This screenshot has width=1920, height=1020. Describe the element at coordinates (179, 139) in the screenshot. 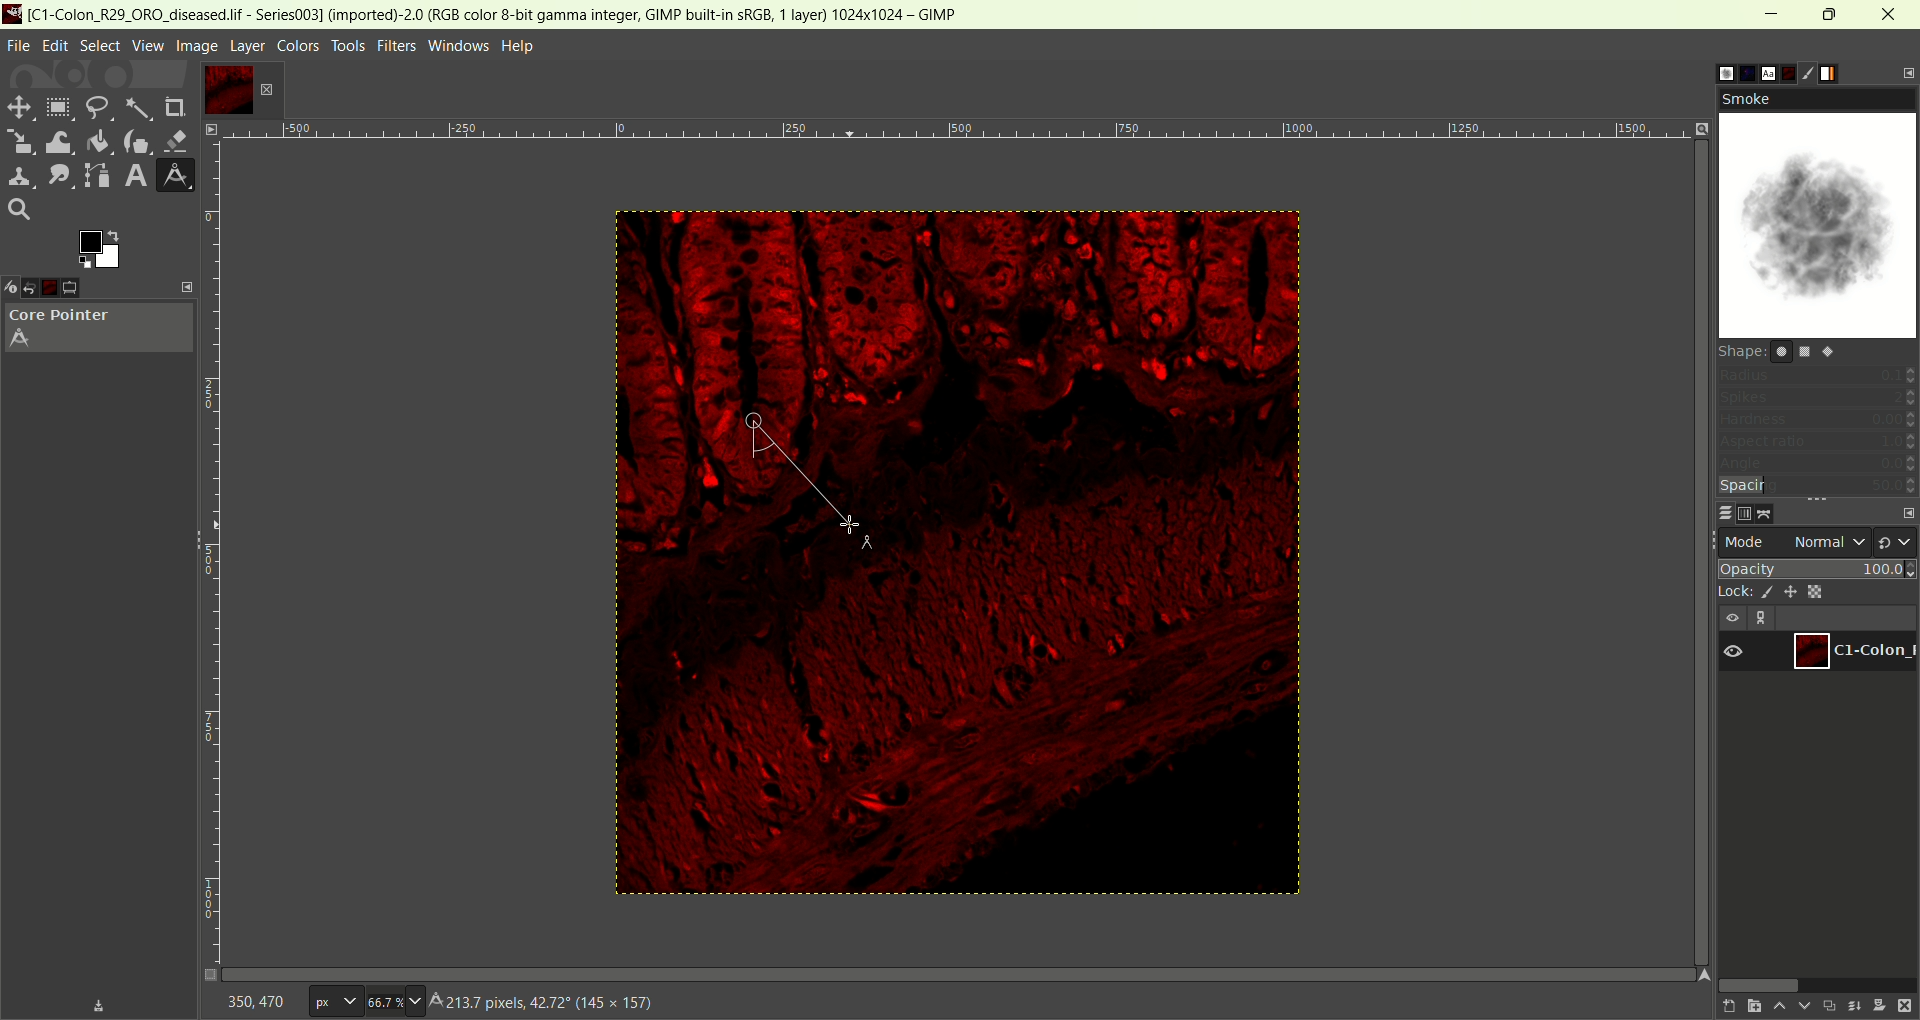

I see `eraser tool` at that location.